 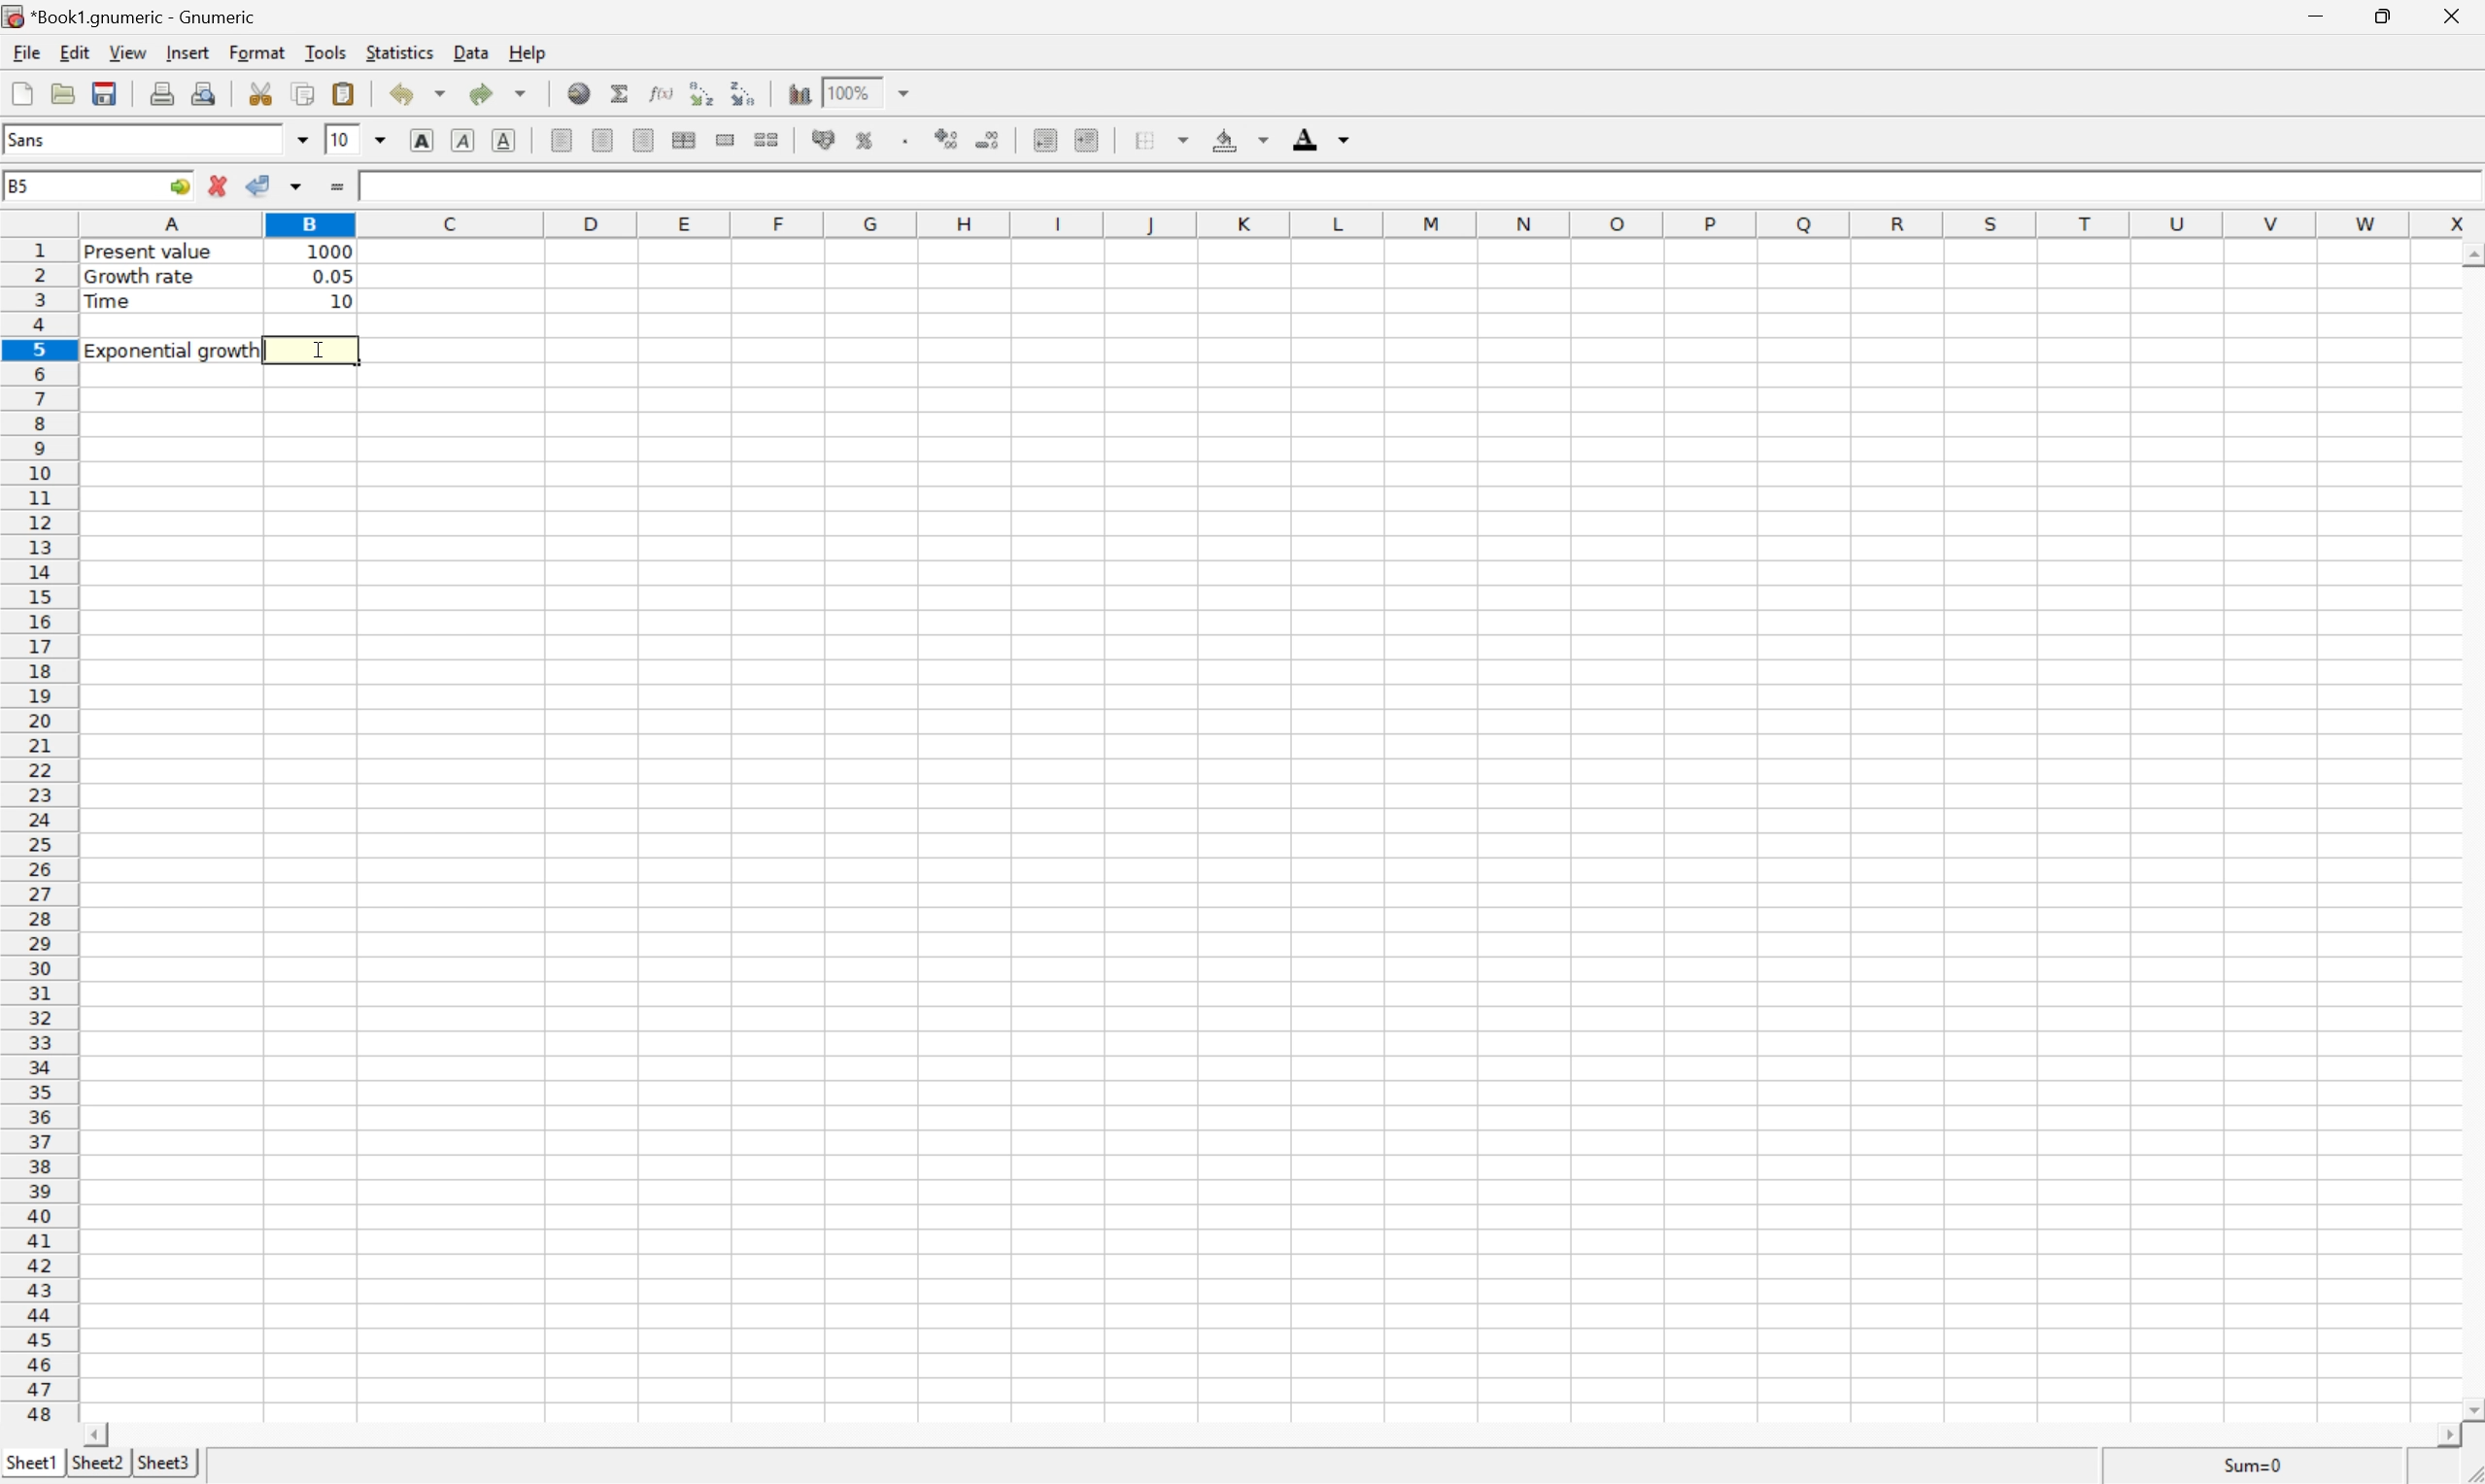 What do you see at coordinates (1045, 138) in the screenshot?
I see `Decrease indent, and align the contents to the left` at bounding box center [1045, 138].